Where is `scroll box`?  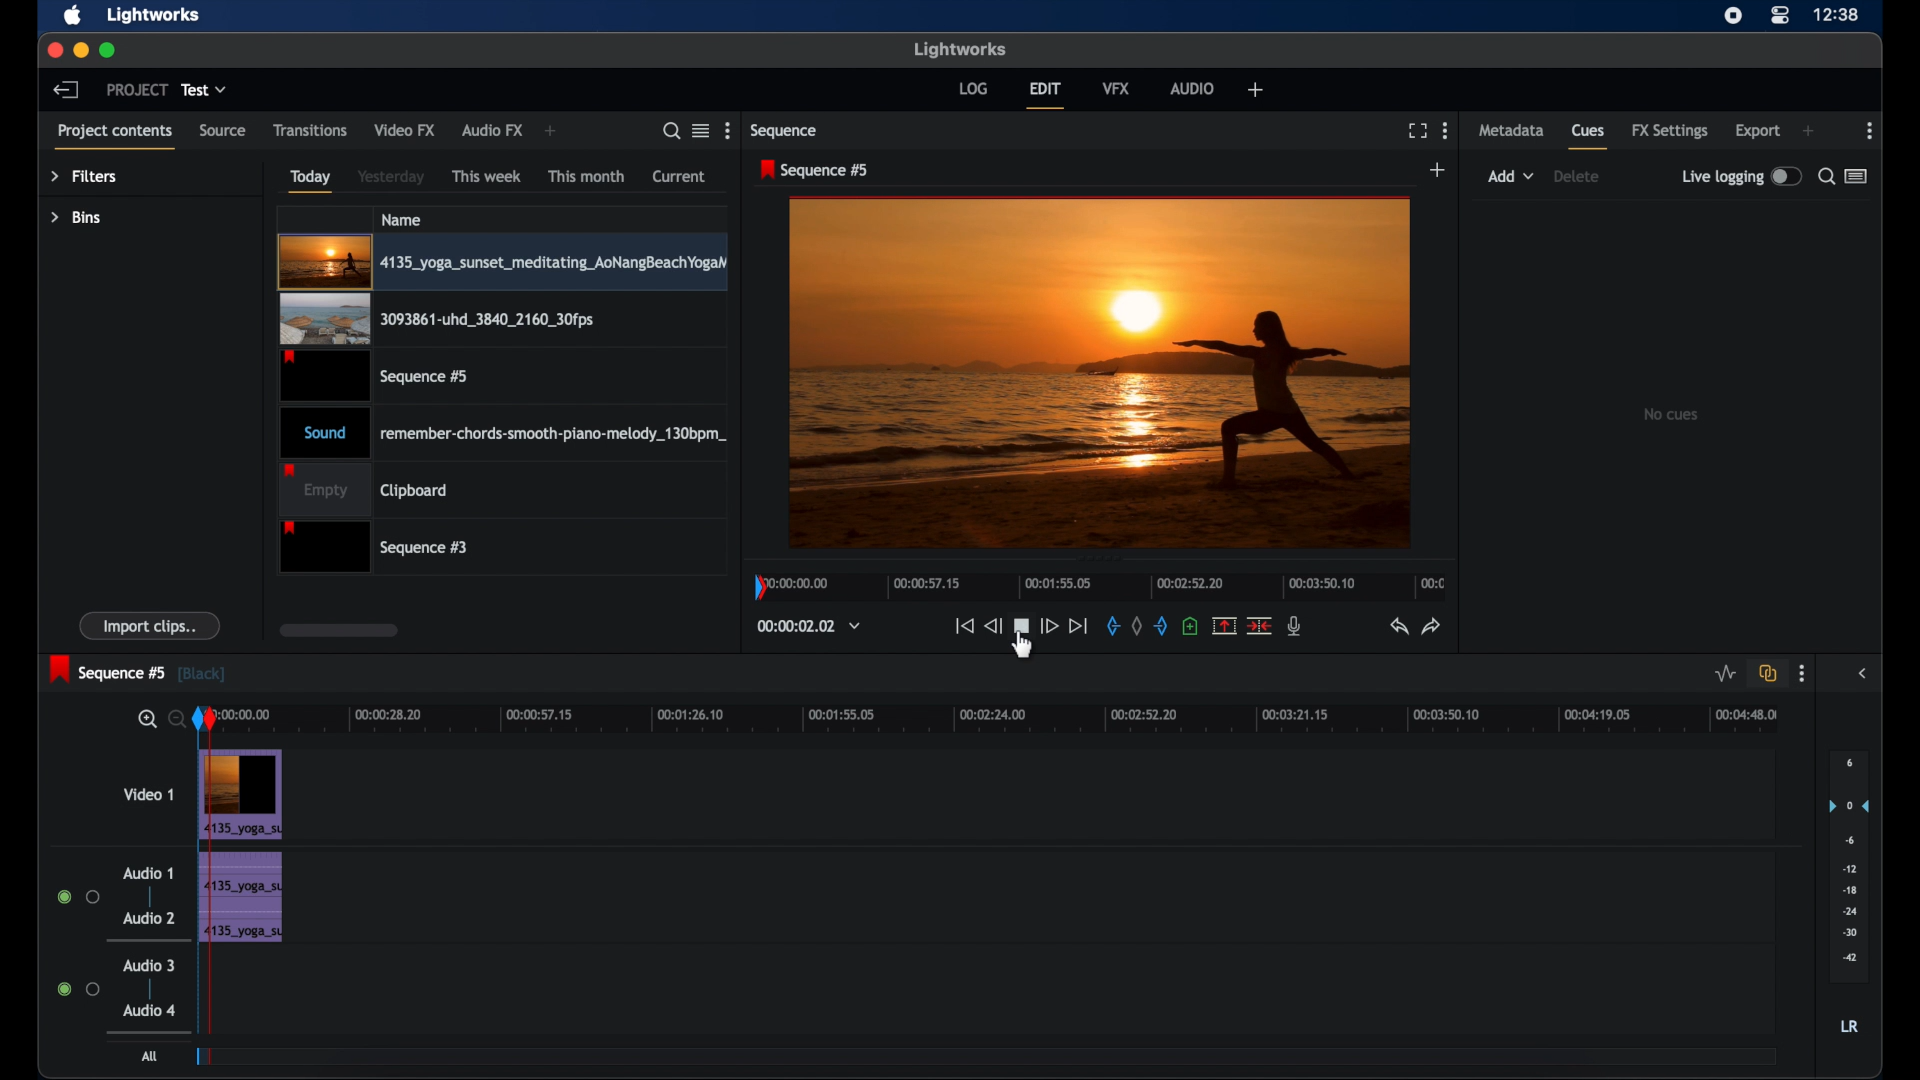 scroll box is located at coordinates (338, 629).